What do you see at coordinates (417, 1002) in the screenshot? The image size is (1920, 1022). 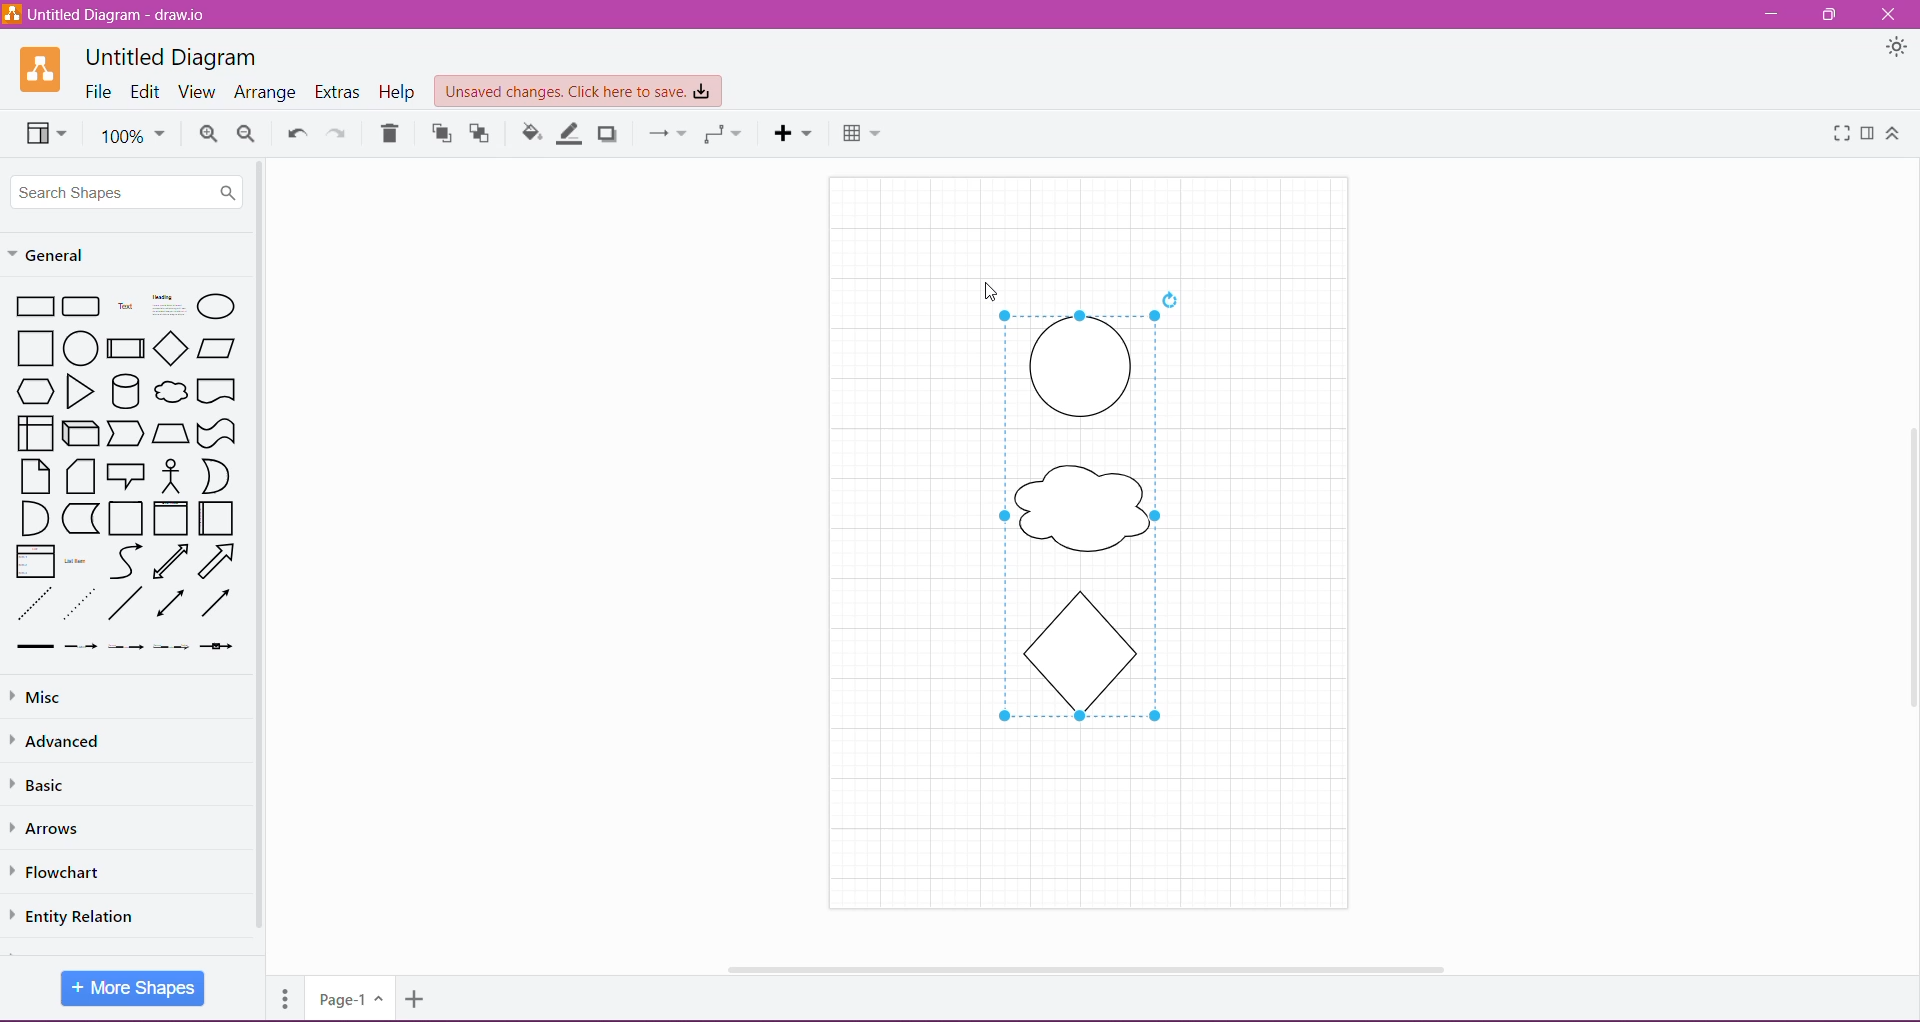 I see `Insert Page` at bounding box center [417, 1002].